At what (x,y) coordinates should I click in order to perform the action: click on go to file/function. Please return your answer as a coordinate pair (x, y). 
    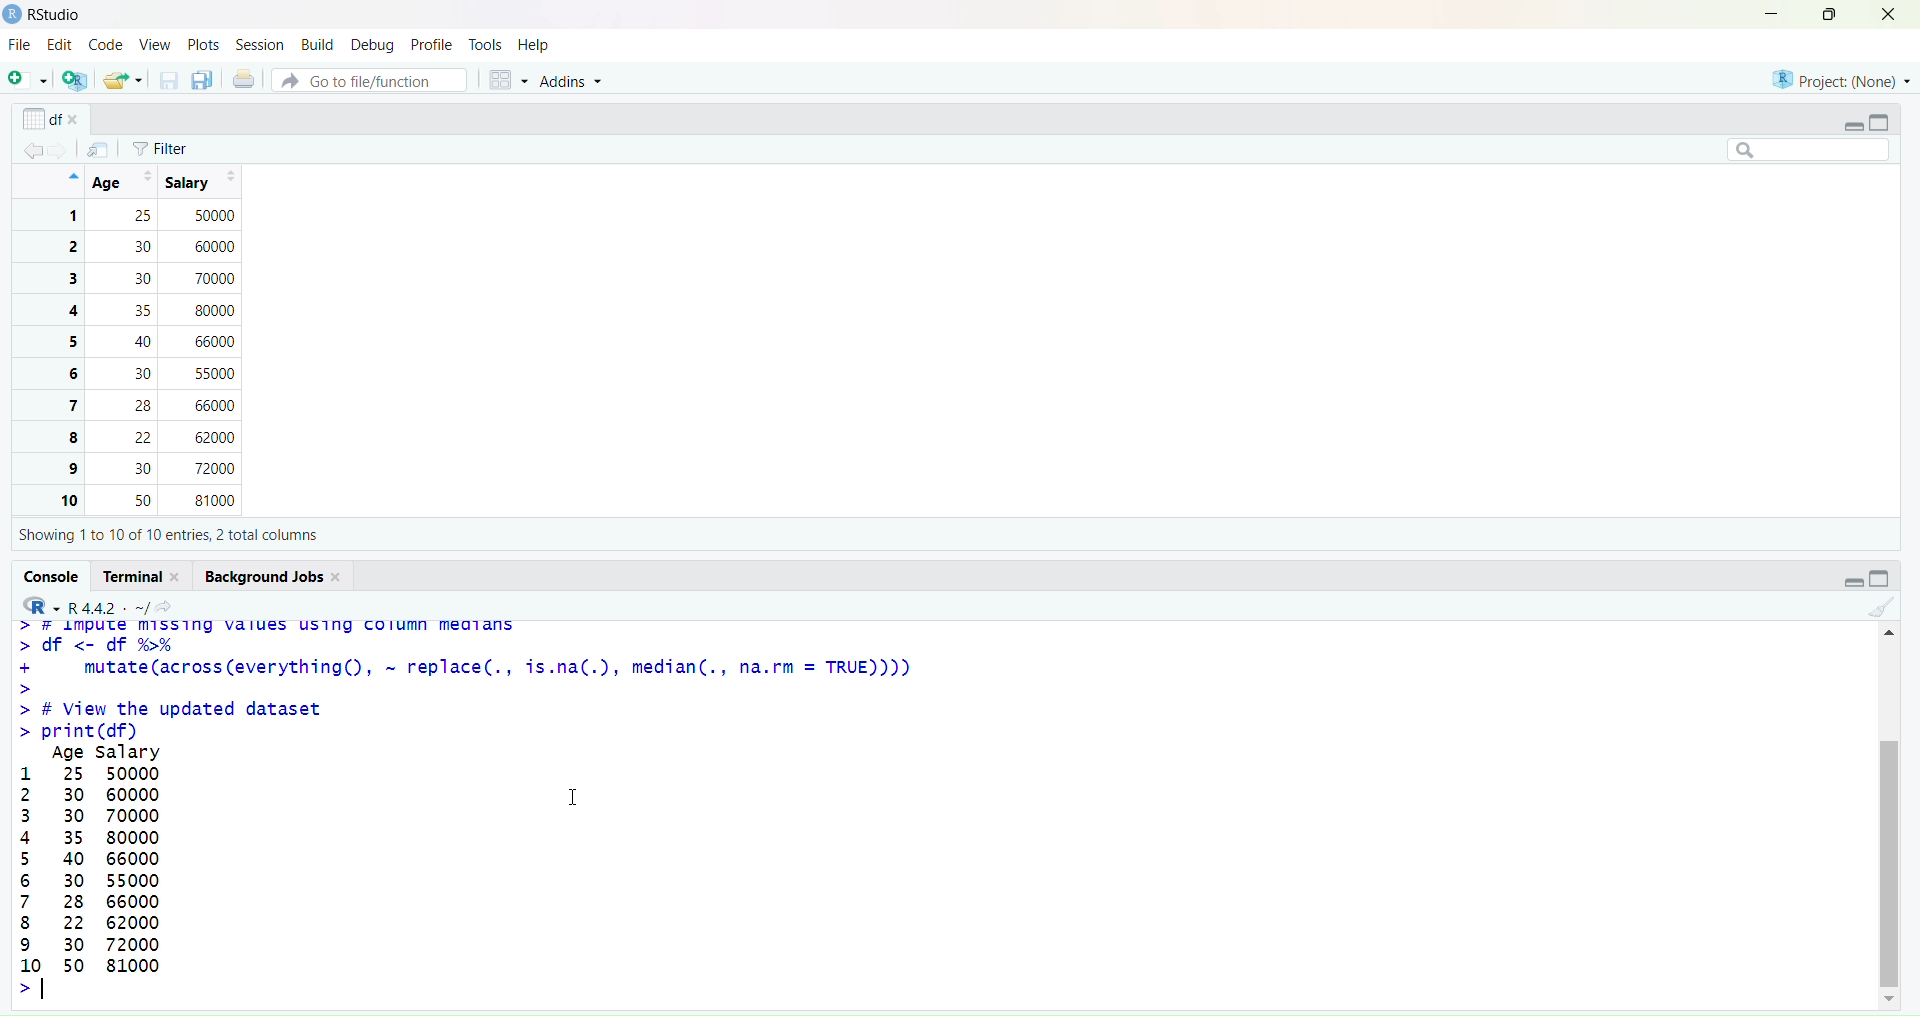
    Looking at the image, I should click on (368, 81).